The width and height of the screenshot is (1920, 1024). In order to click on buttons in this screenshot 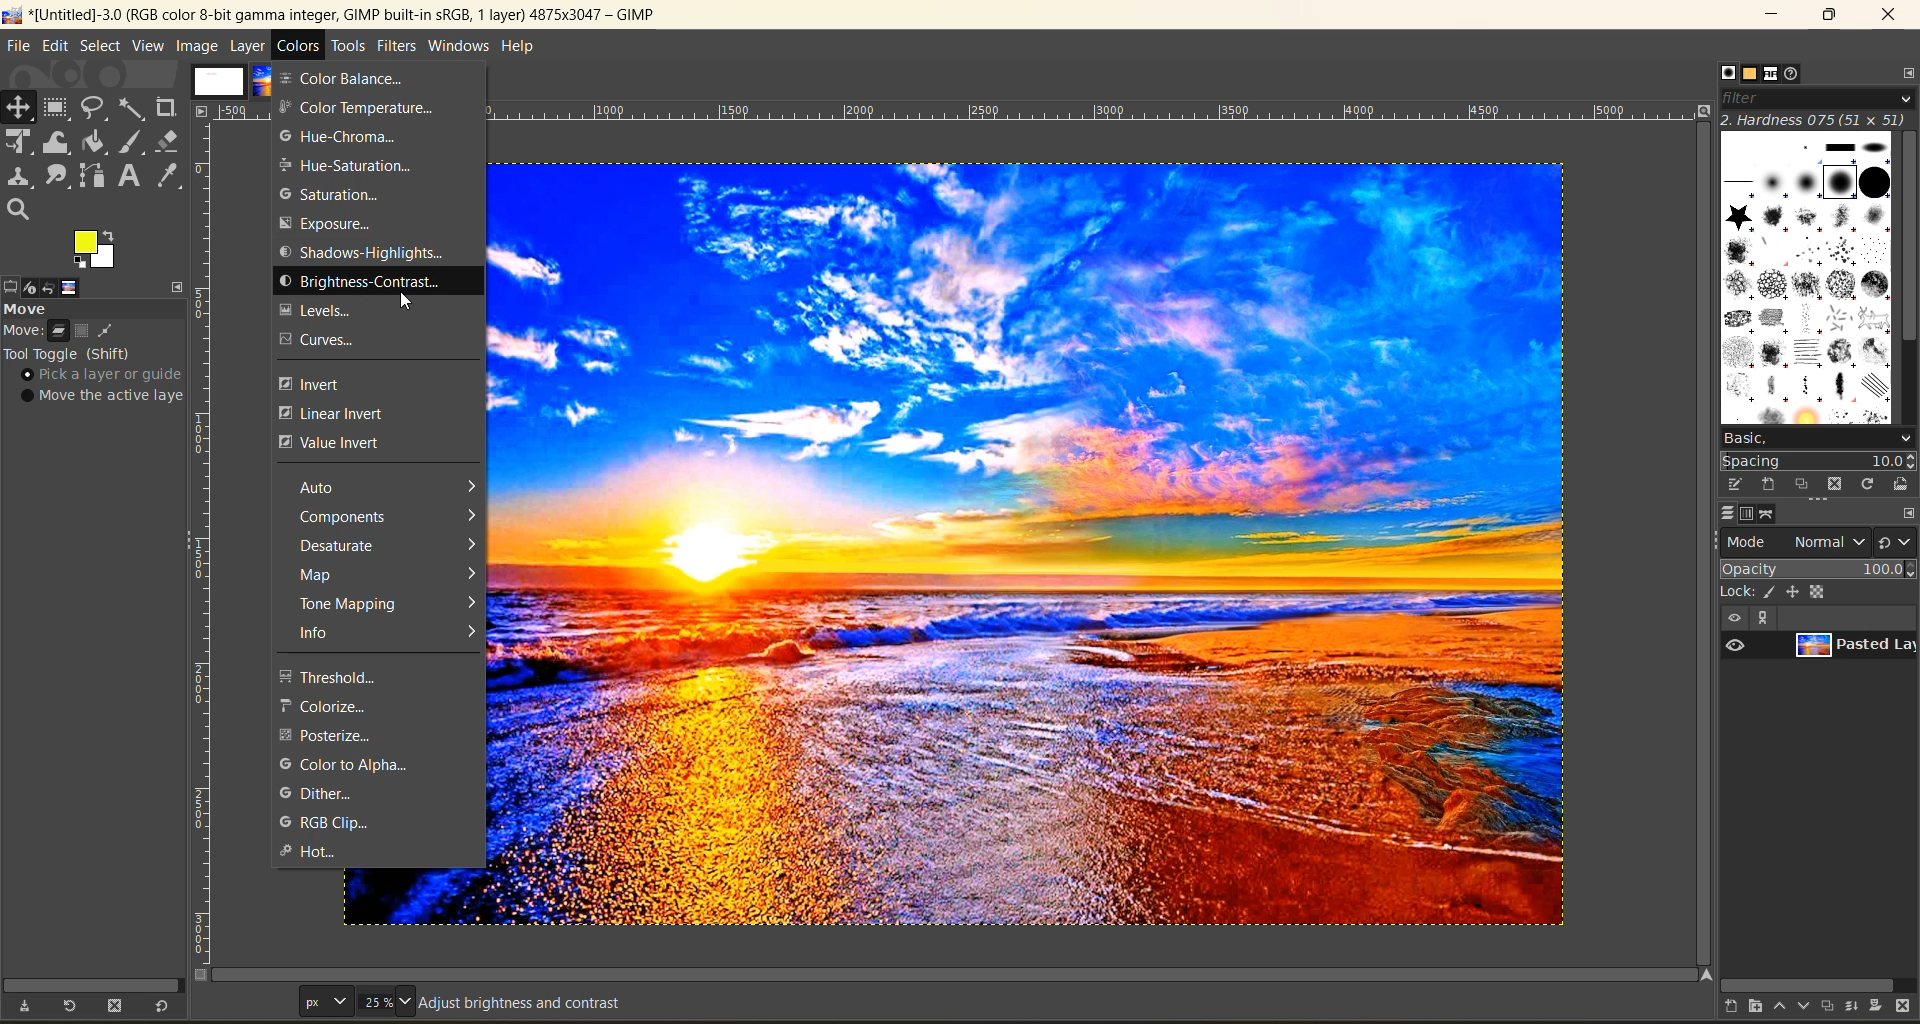, I will do `click(1747, 617)`.